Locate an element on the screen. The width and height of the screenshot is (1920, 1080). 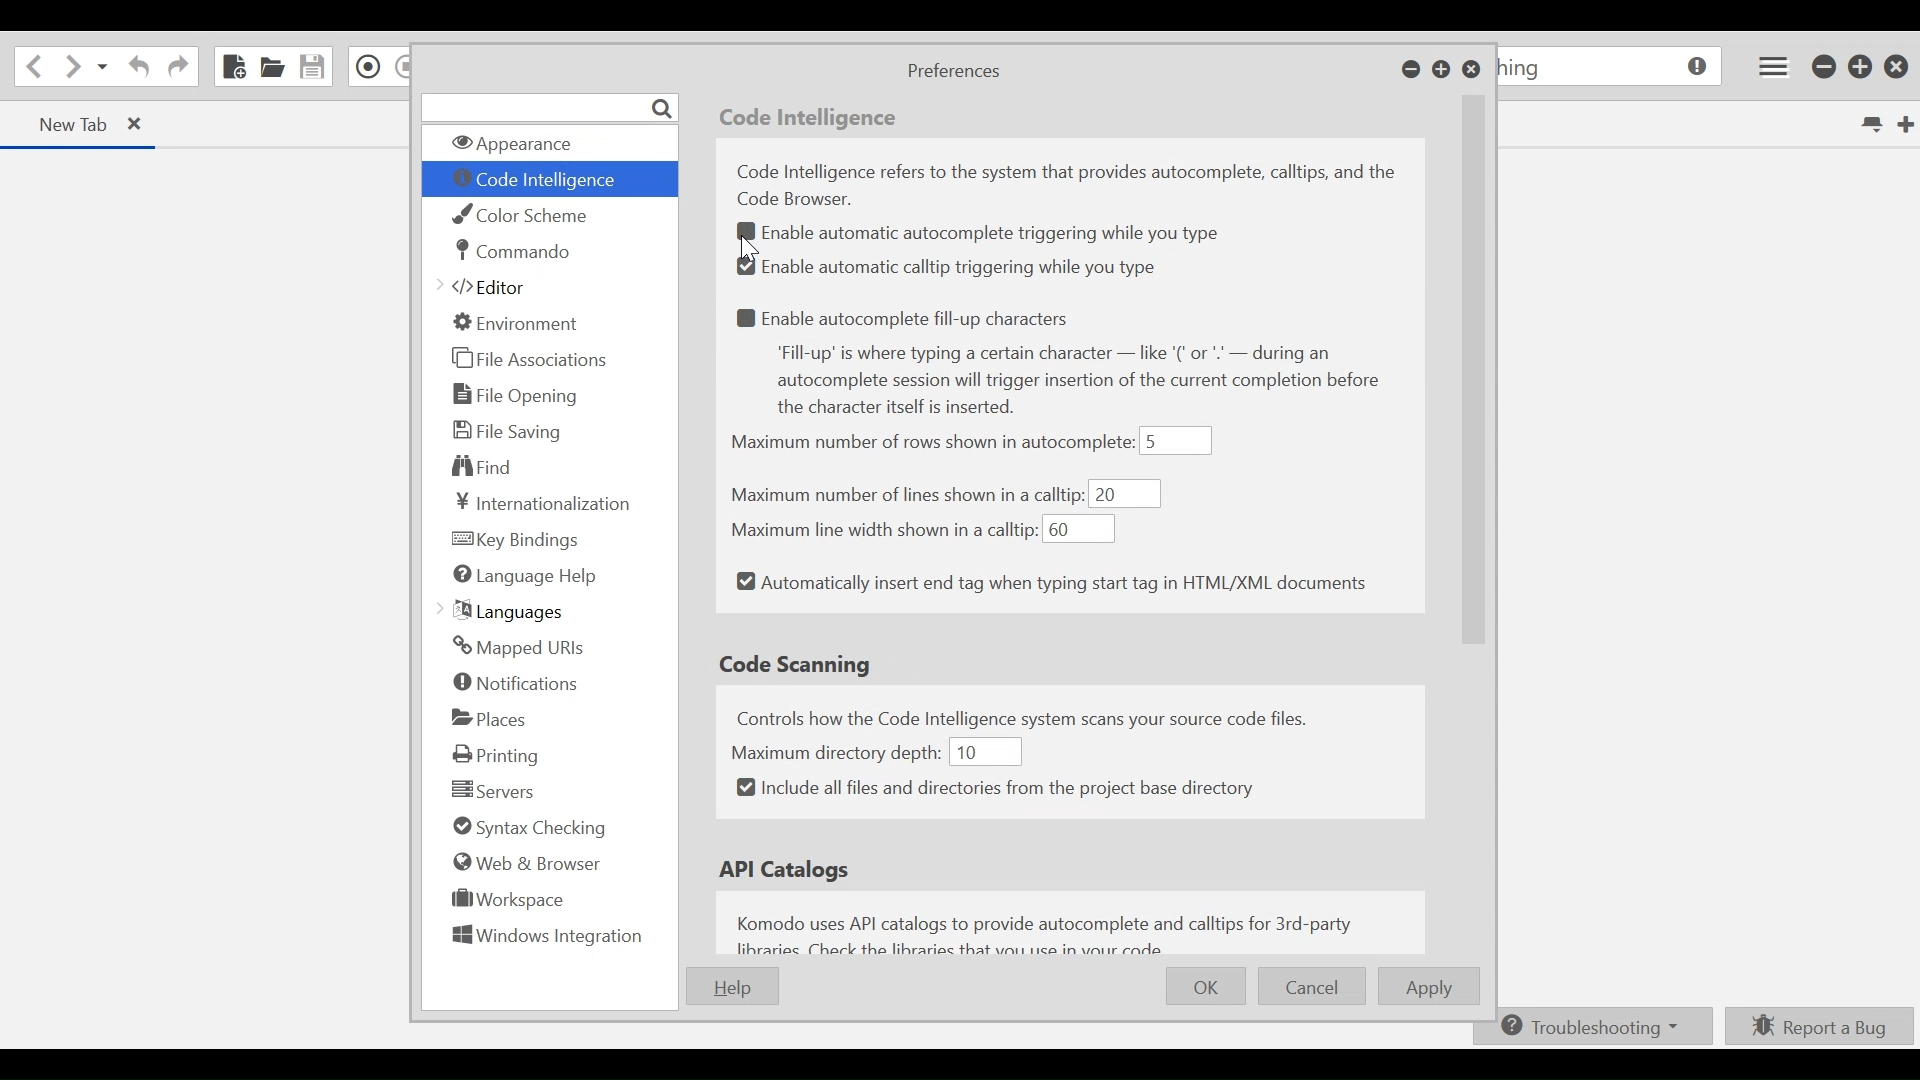
maximize is located at coordinates (1862, 69).